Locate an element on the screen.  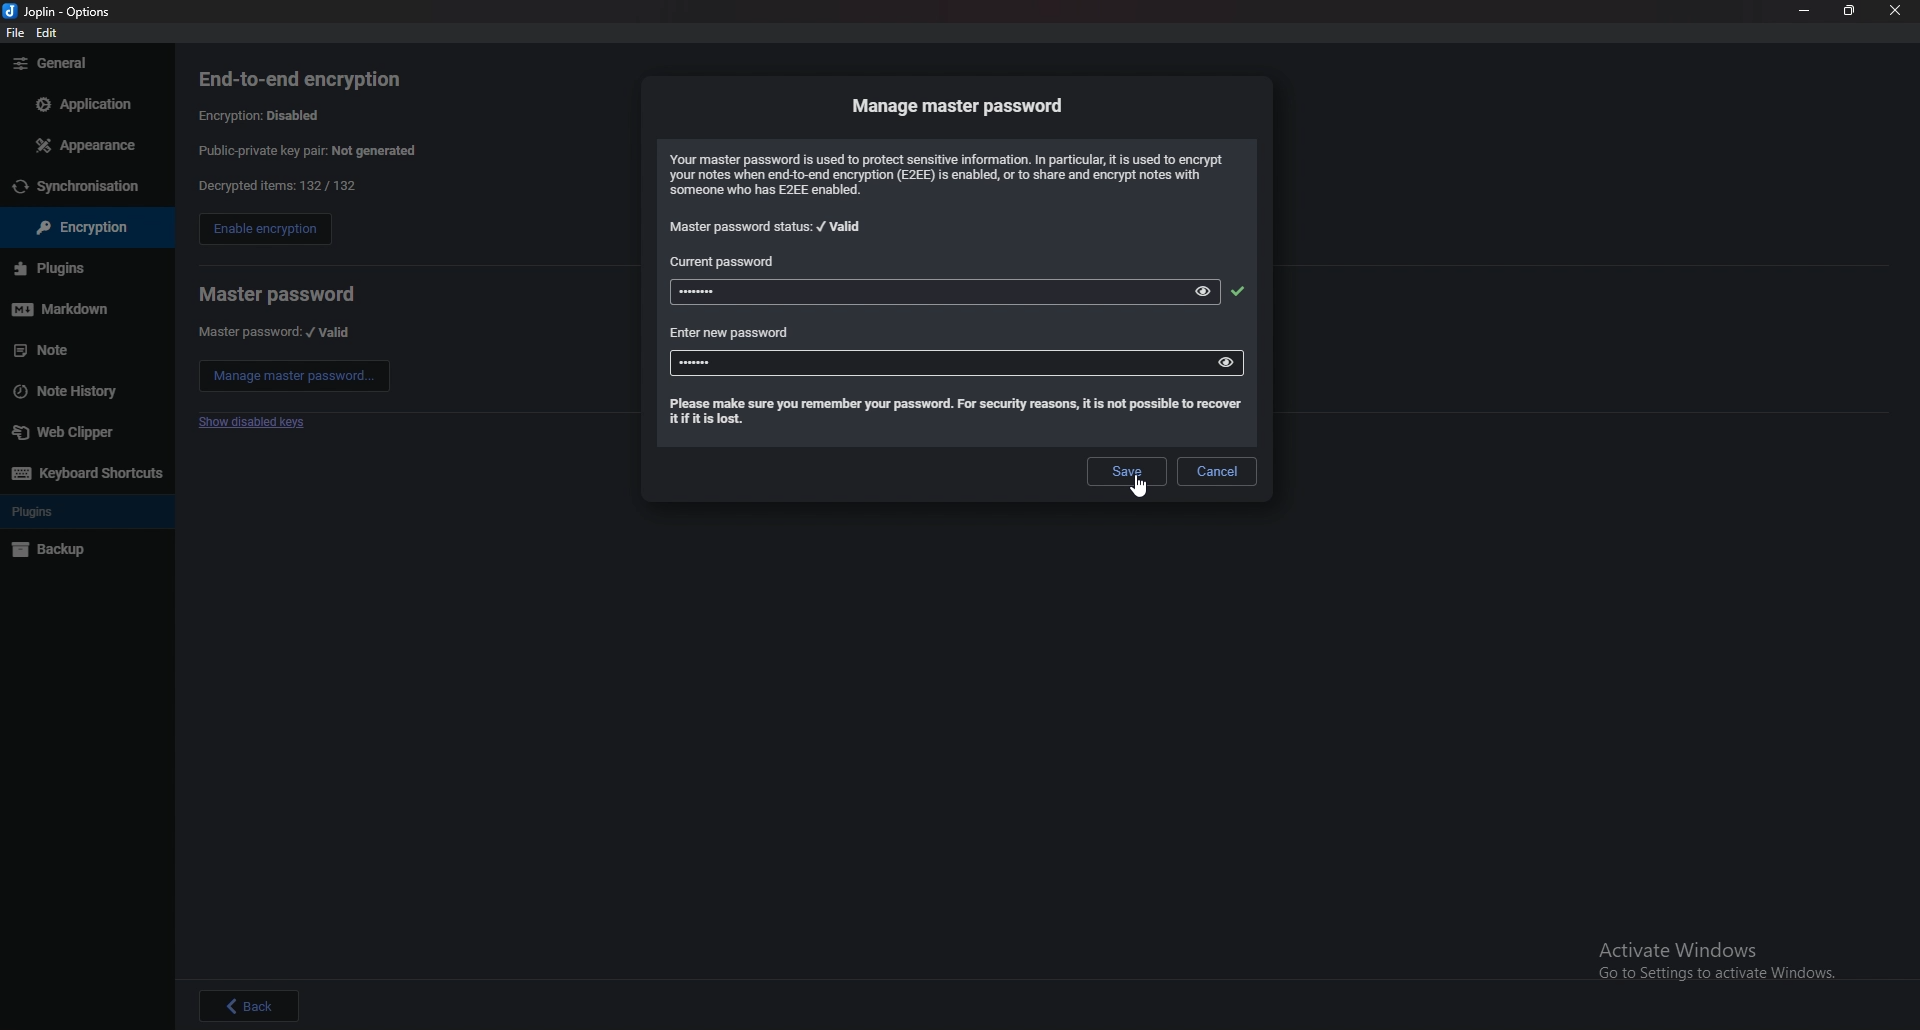
new password is located at coordinates (710, 364).